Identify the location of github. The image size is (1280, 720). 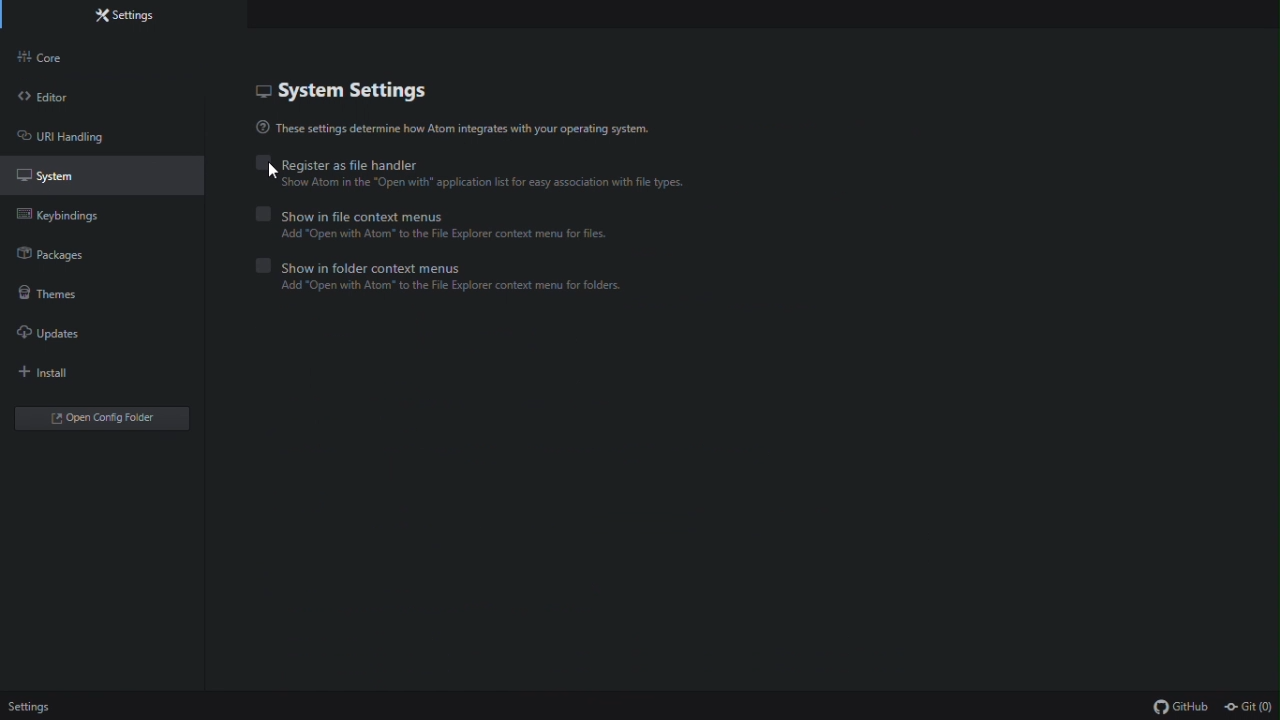
(1181, 708).